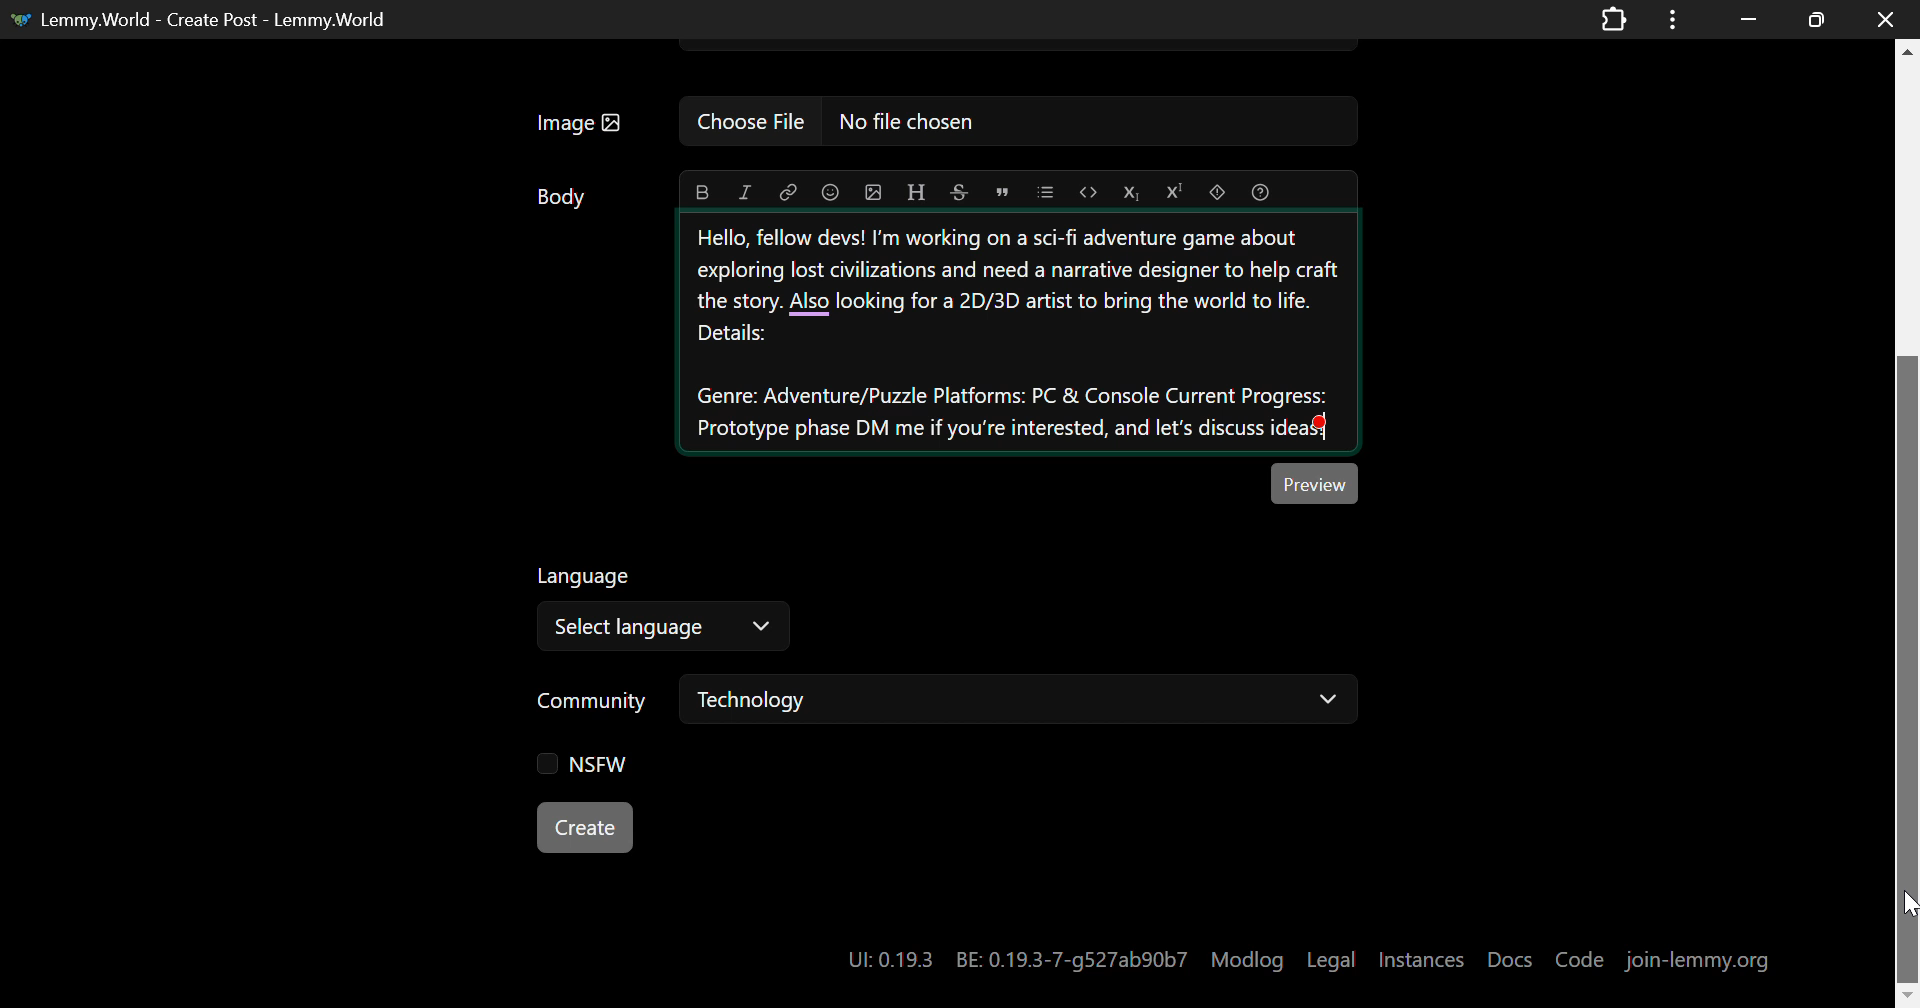  I want to click on Application Menu, so click(1675, 19).